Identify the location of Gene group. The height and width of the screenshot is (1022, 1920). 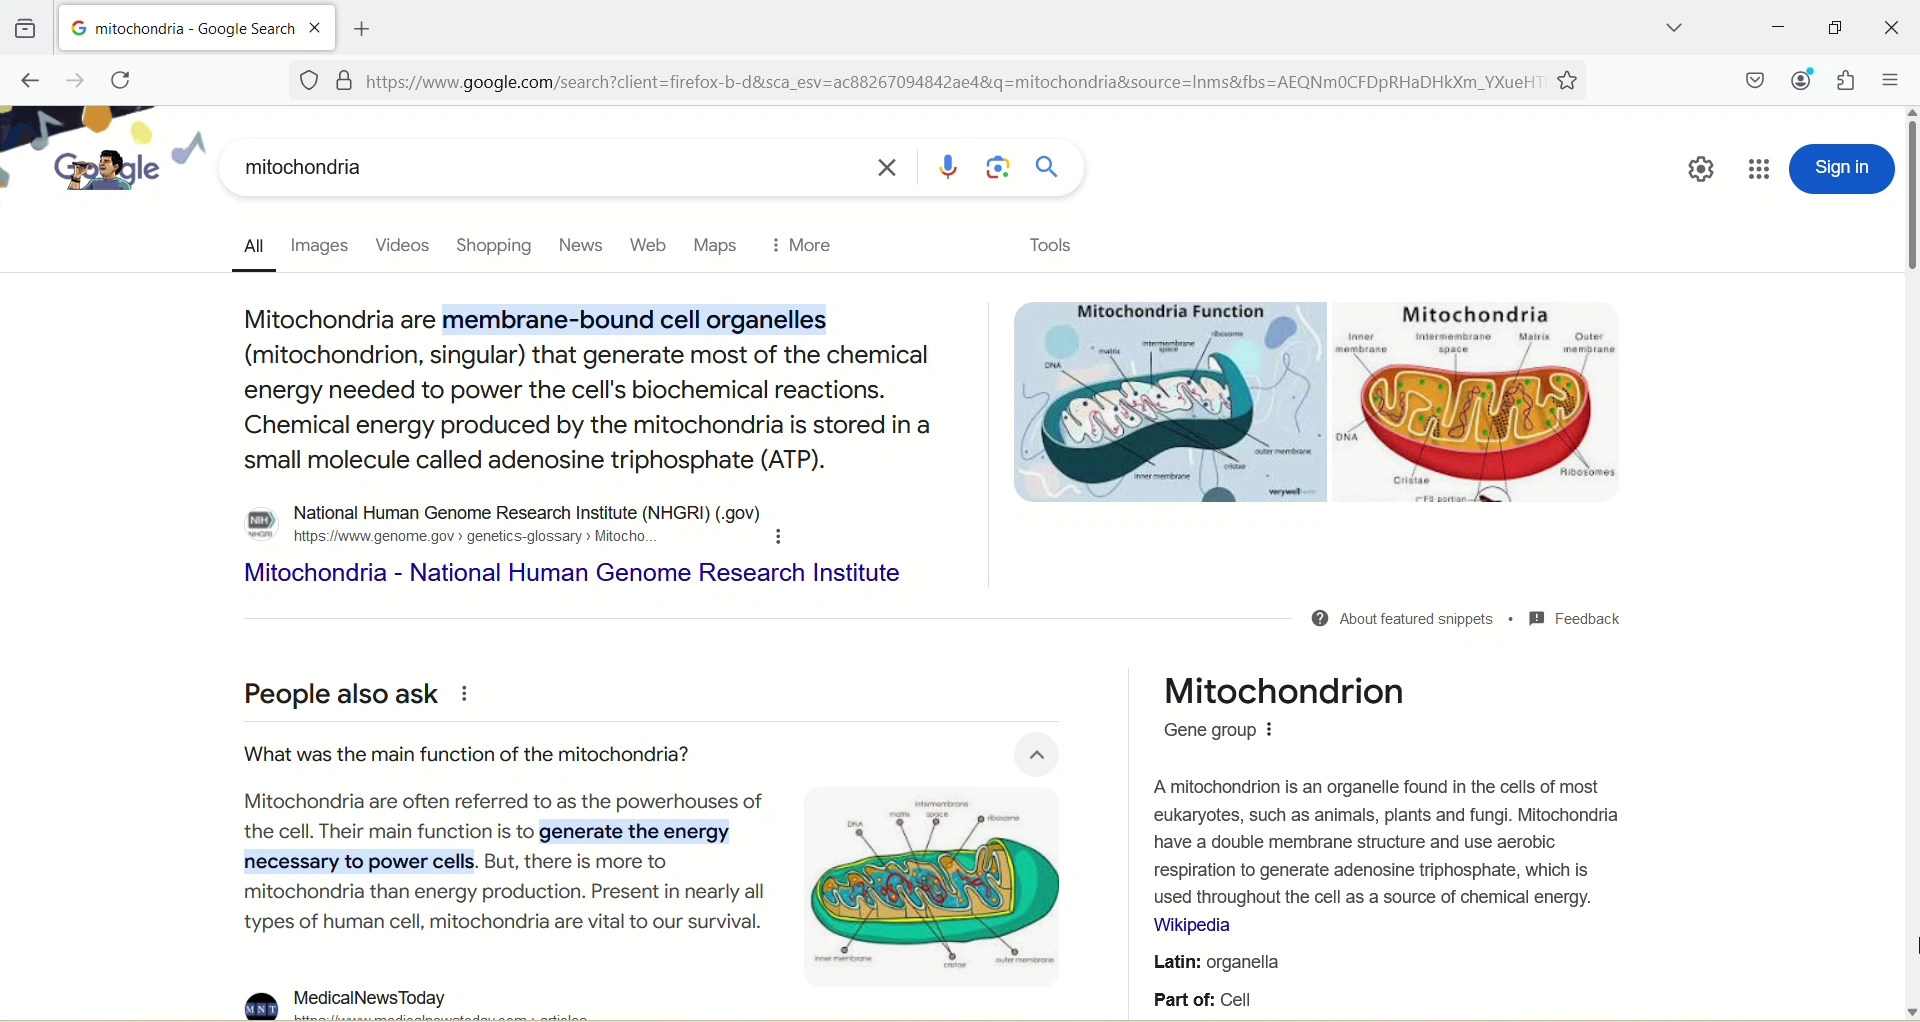
(1202, 730).